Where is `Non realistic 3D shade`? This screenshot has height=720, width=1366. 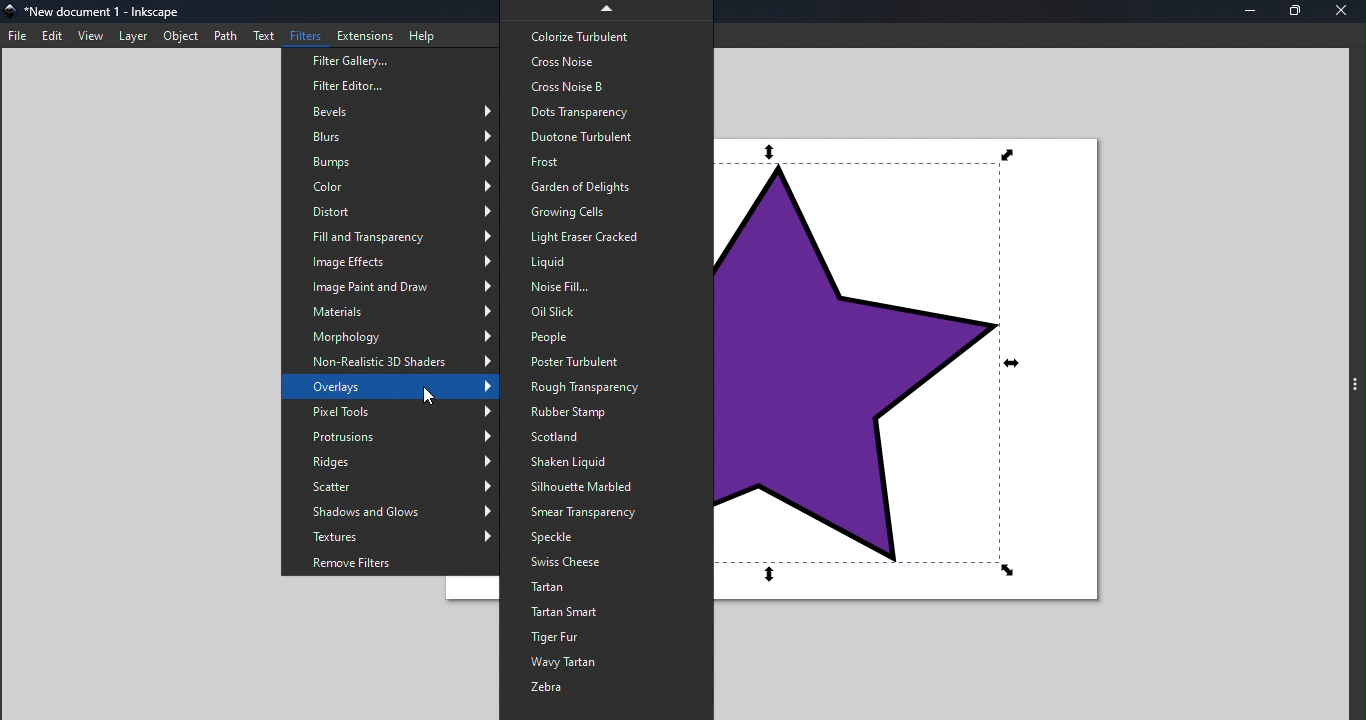 Non realistic 3D shade is located at coordinates (394, 364).